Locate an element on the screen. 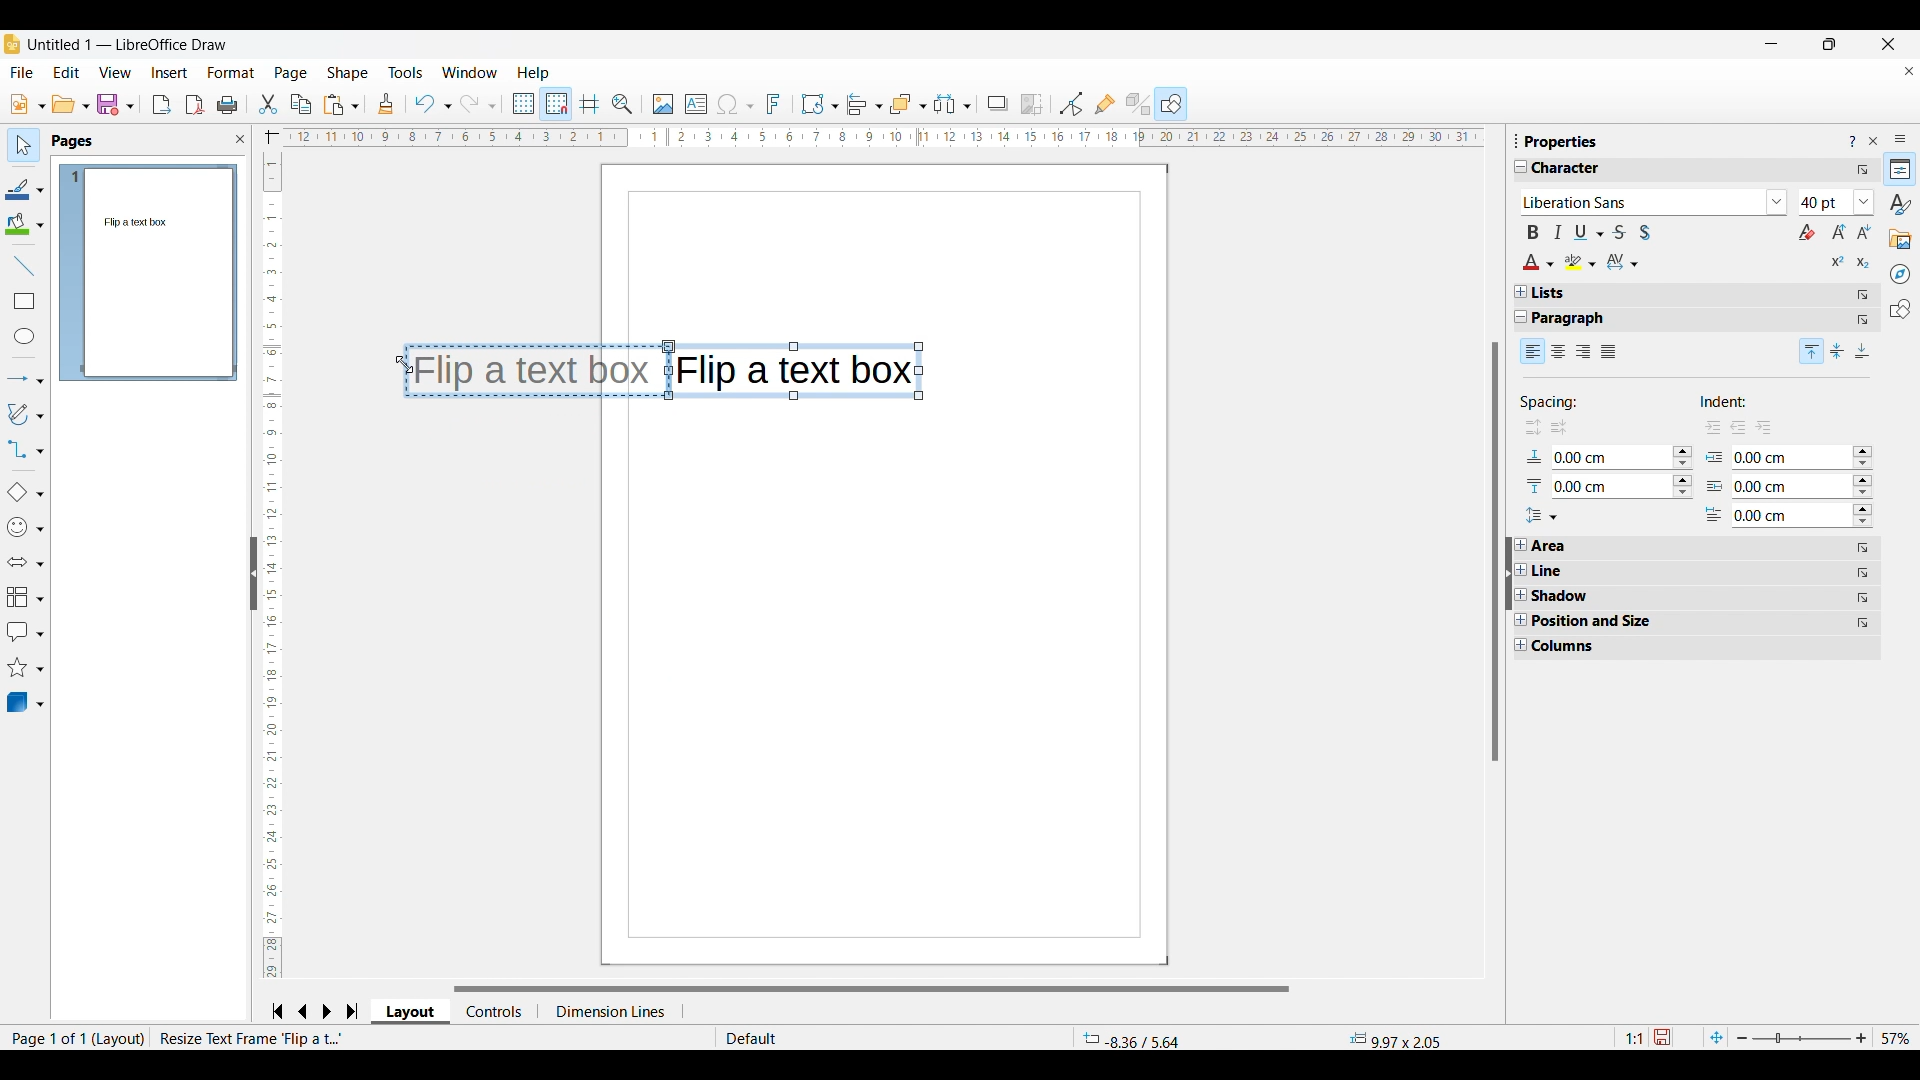  Star and banner options is located at coordinates (25, 668).